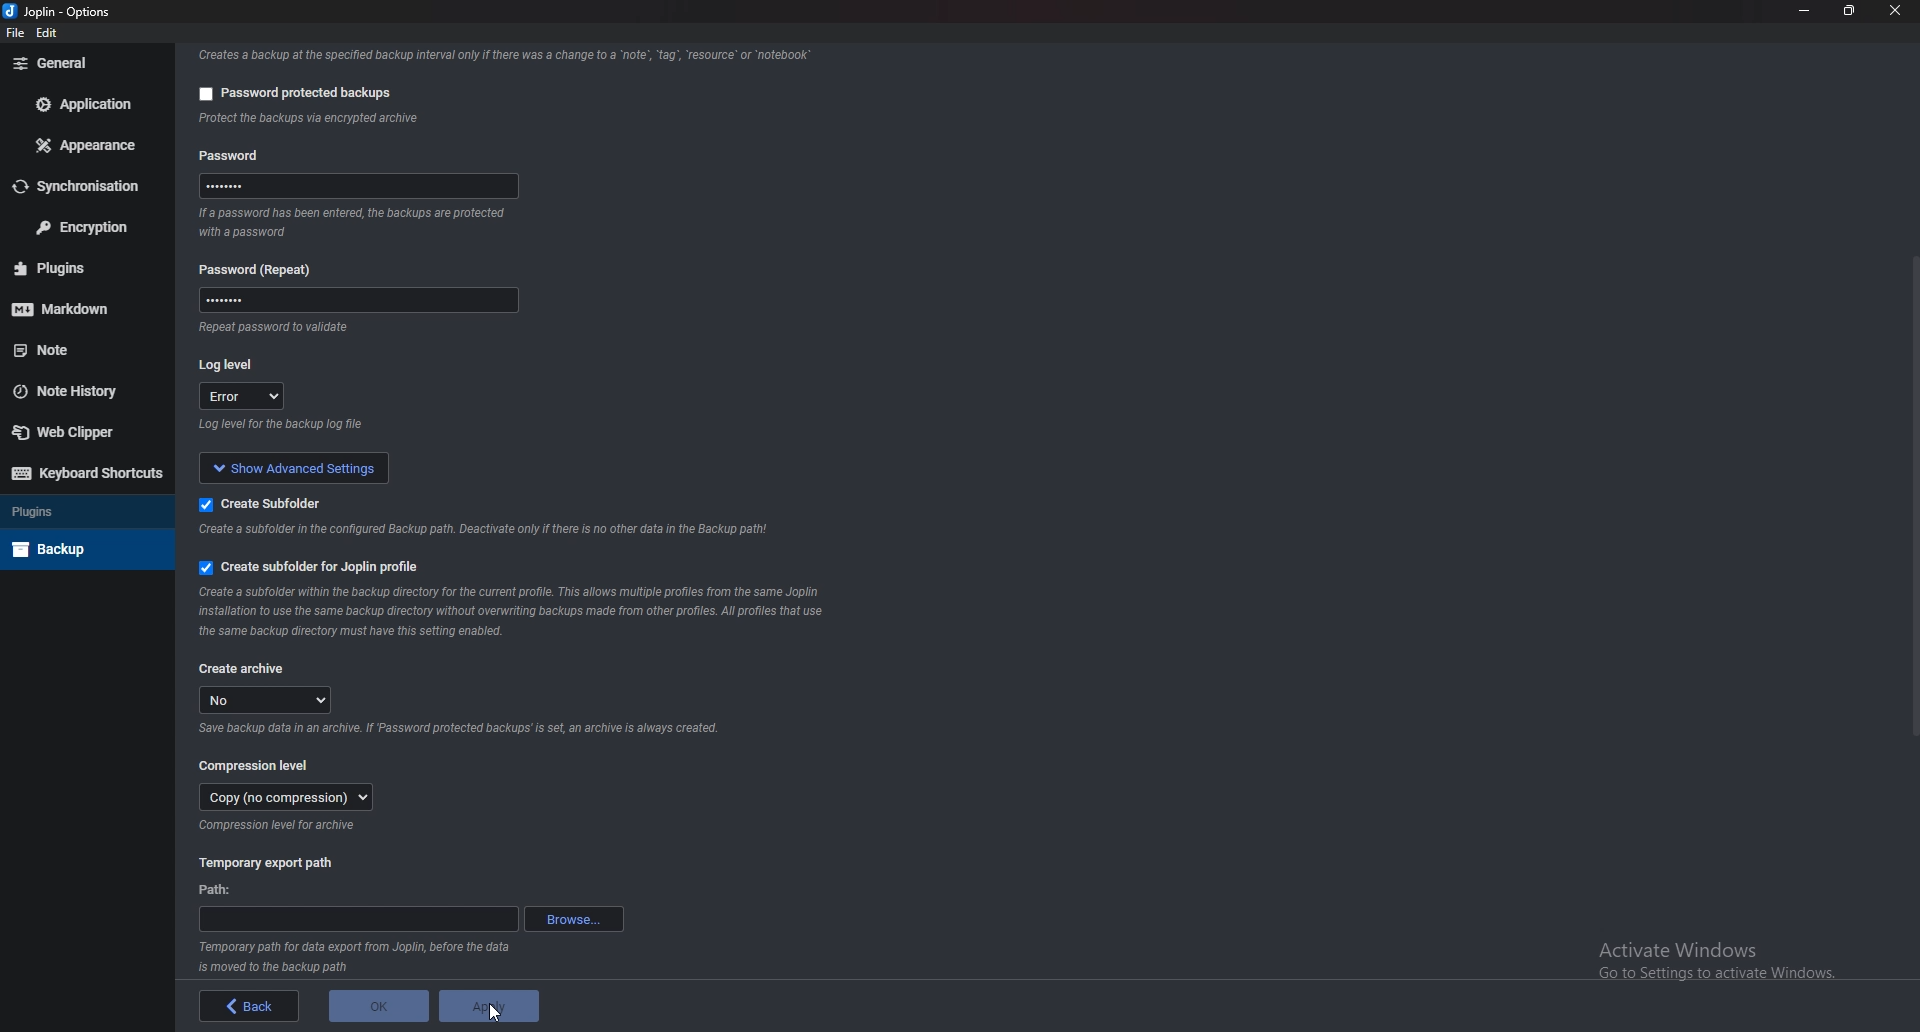 The width and height of the screenshot is (1920, 1032). Describe the element at coordinates (357, 958) in the screenshot. I see `Info` at that location.